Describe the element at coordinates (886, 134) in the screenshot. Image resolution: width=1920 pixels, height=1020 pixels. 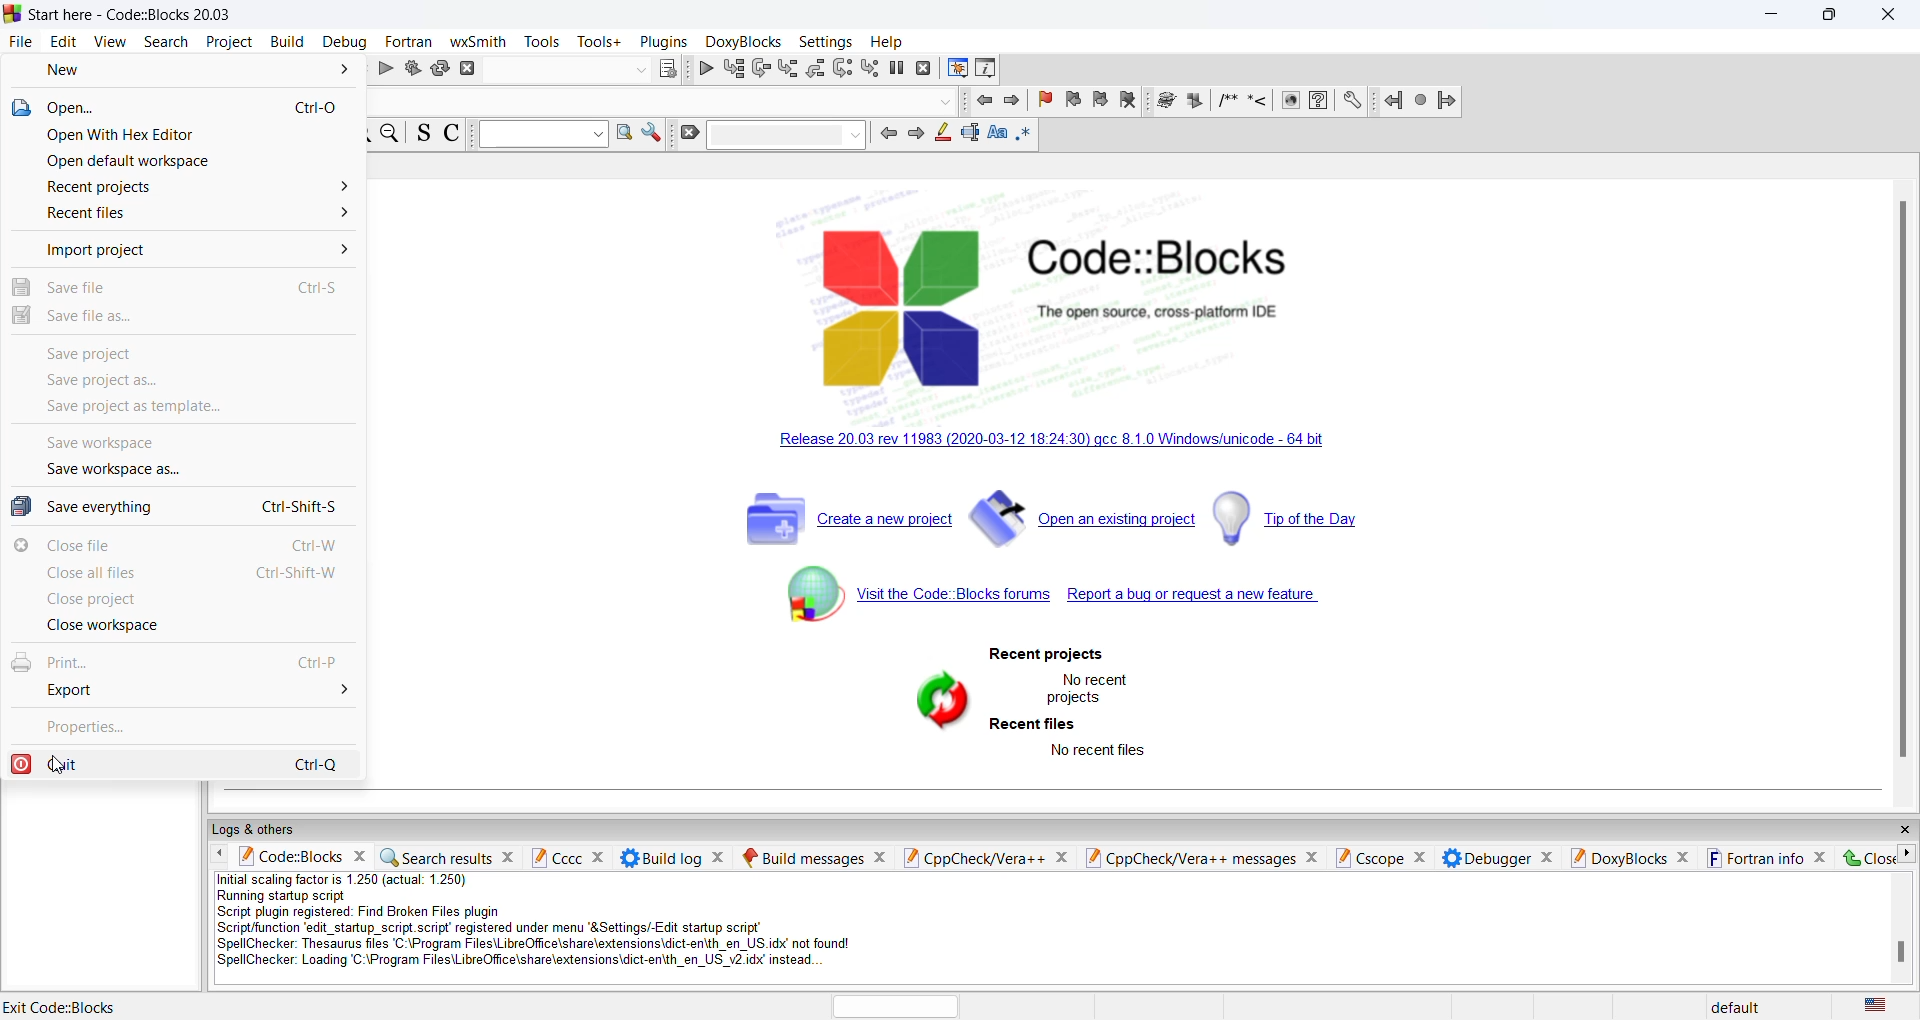
I see `previous` at that location.